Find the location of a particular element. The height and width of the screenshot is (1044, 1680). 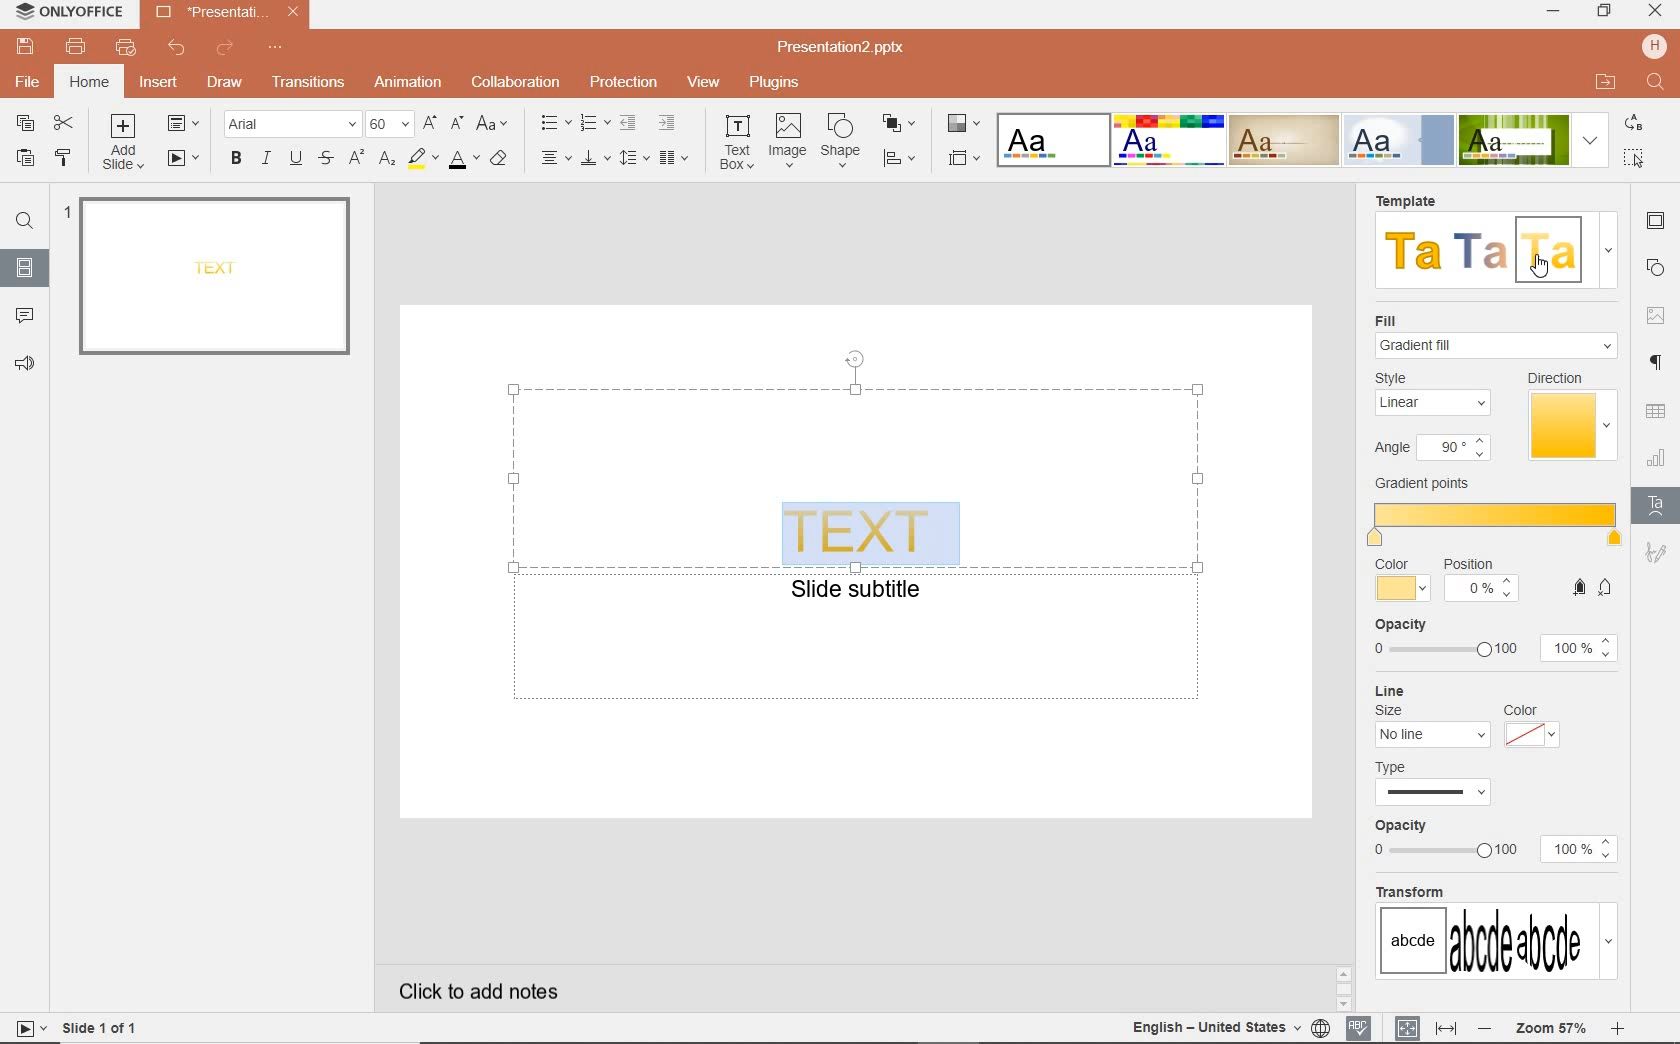

TET ART is located at coordinates (1655, 503).